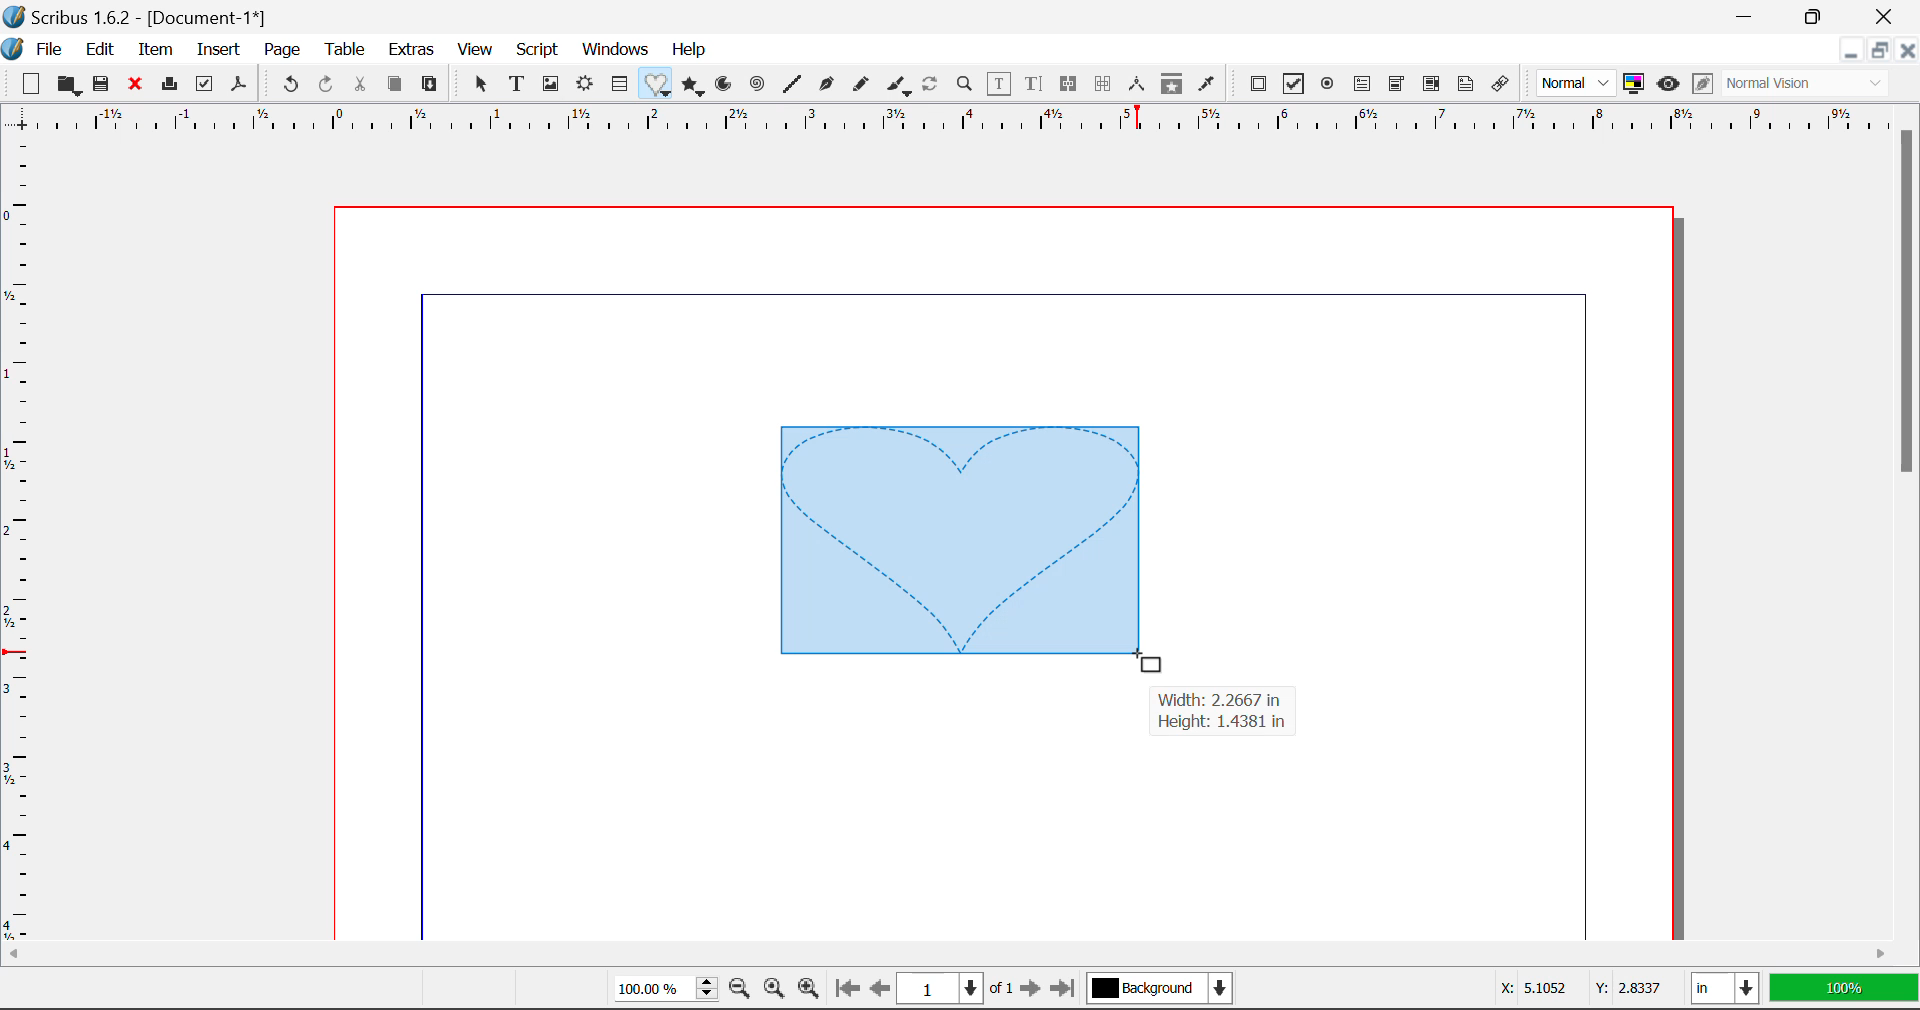 This screenshot has width=1920, height=1010. Describe the element at coordinates (100, 50) in the screenshot. I see `Edit` at that location.